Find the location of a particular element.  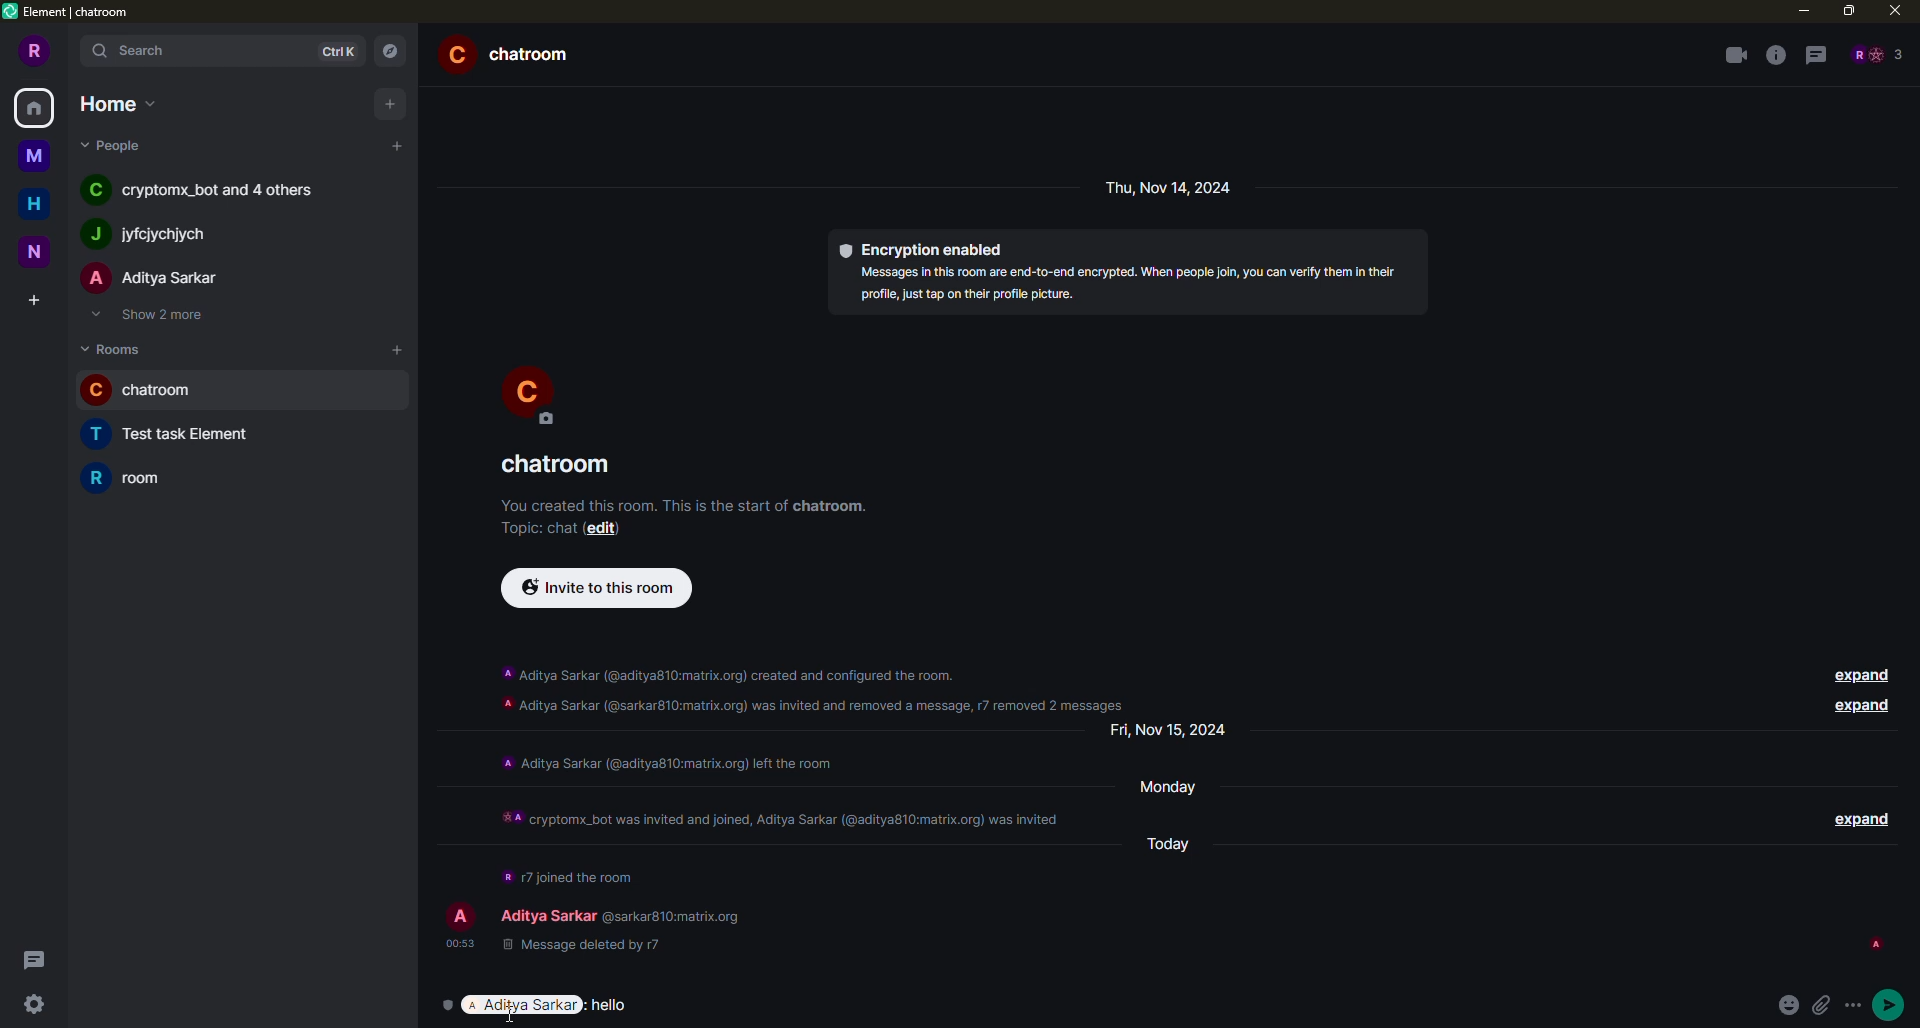

day is located at coordinates (1179, 841).